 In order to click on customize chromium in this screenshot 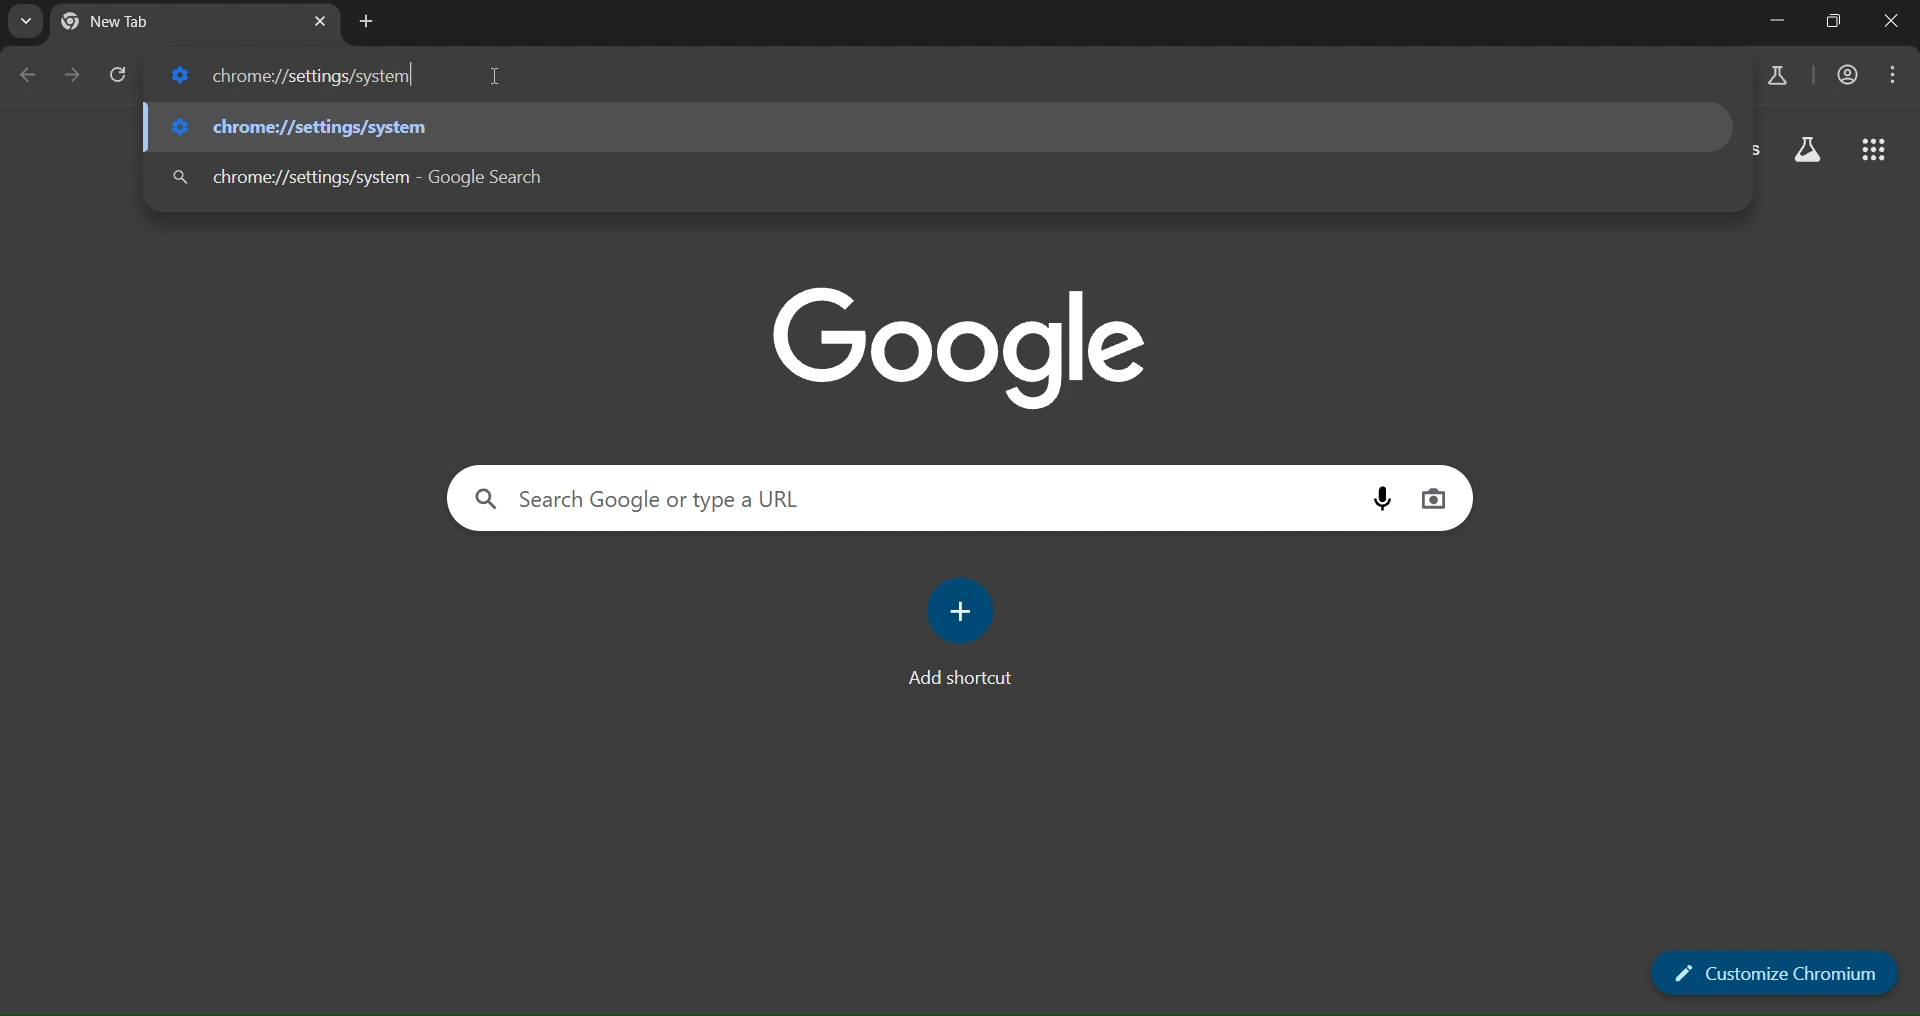, I will do `click(1777, 972)`.